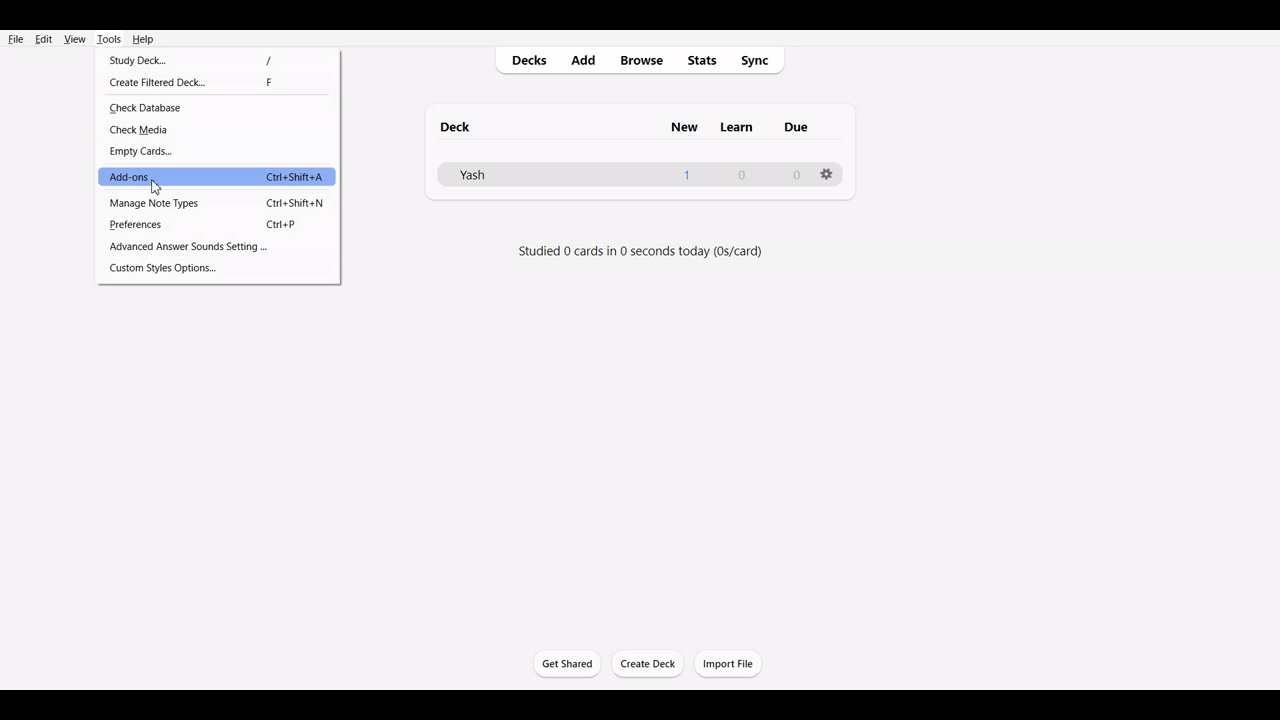 The image size is (1280, 720). I want to click on Browse, so click(641, 61).